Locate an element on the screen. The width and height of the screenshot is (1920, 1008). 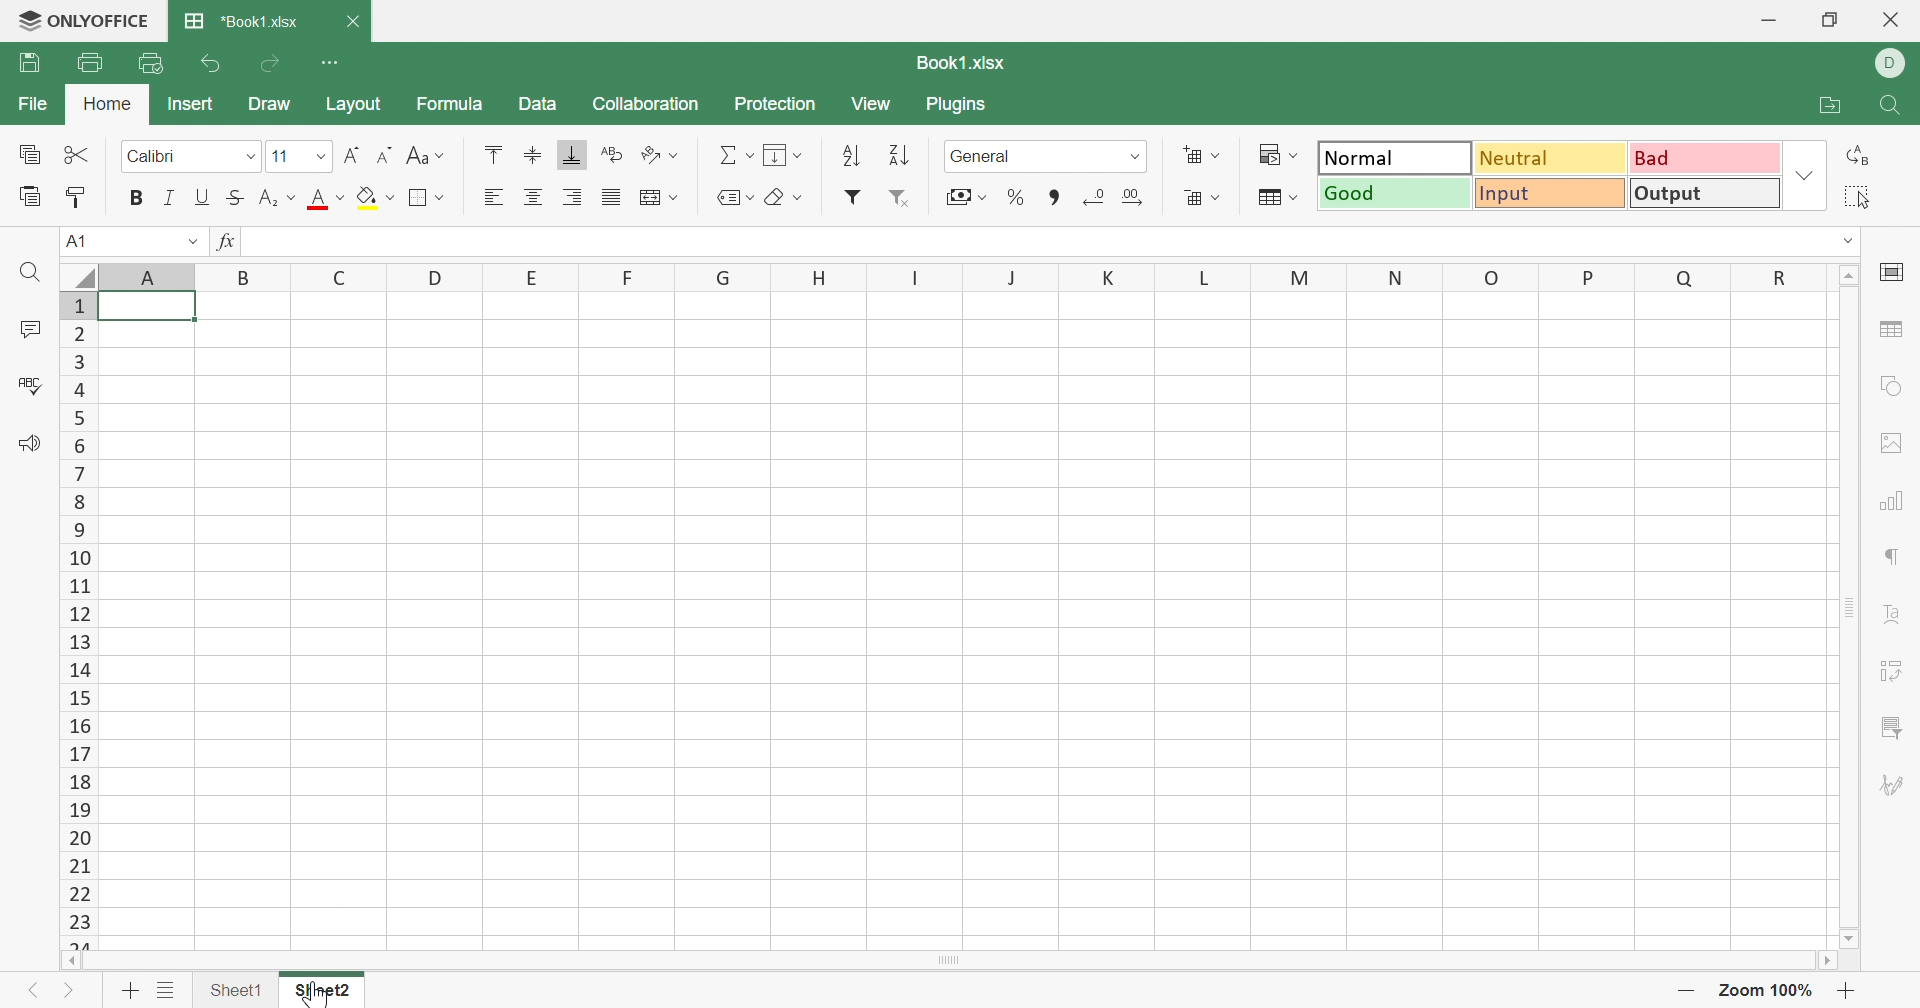
Close is located at coordinates (1895, 23).